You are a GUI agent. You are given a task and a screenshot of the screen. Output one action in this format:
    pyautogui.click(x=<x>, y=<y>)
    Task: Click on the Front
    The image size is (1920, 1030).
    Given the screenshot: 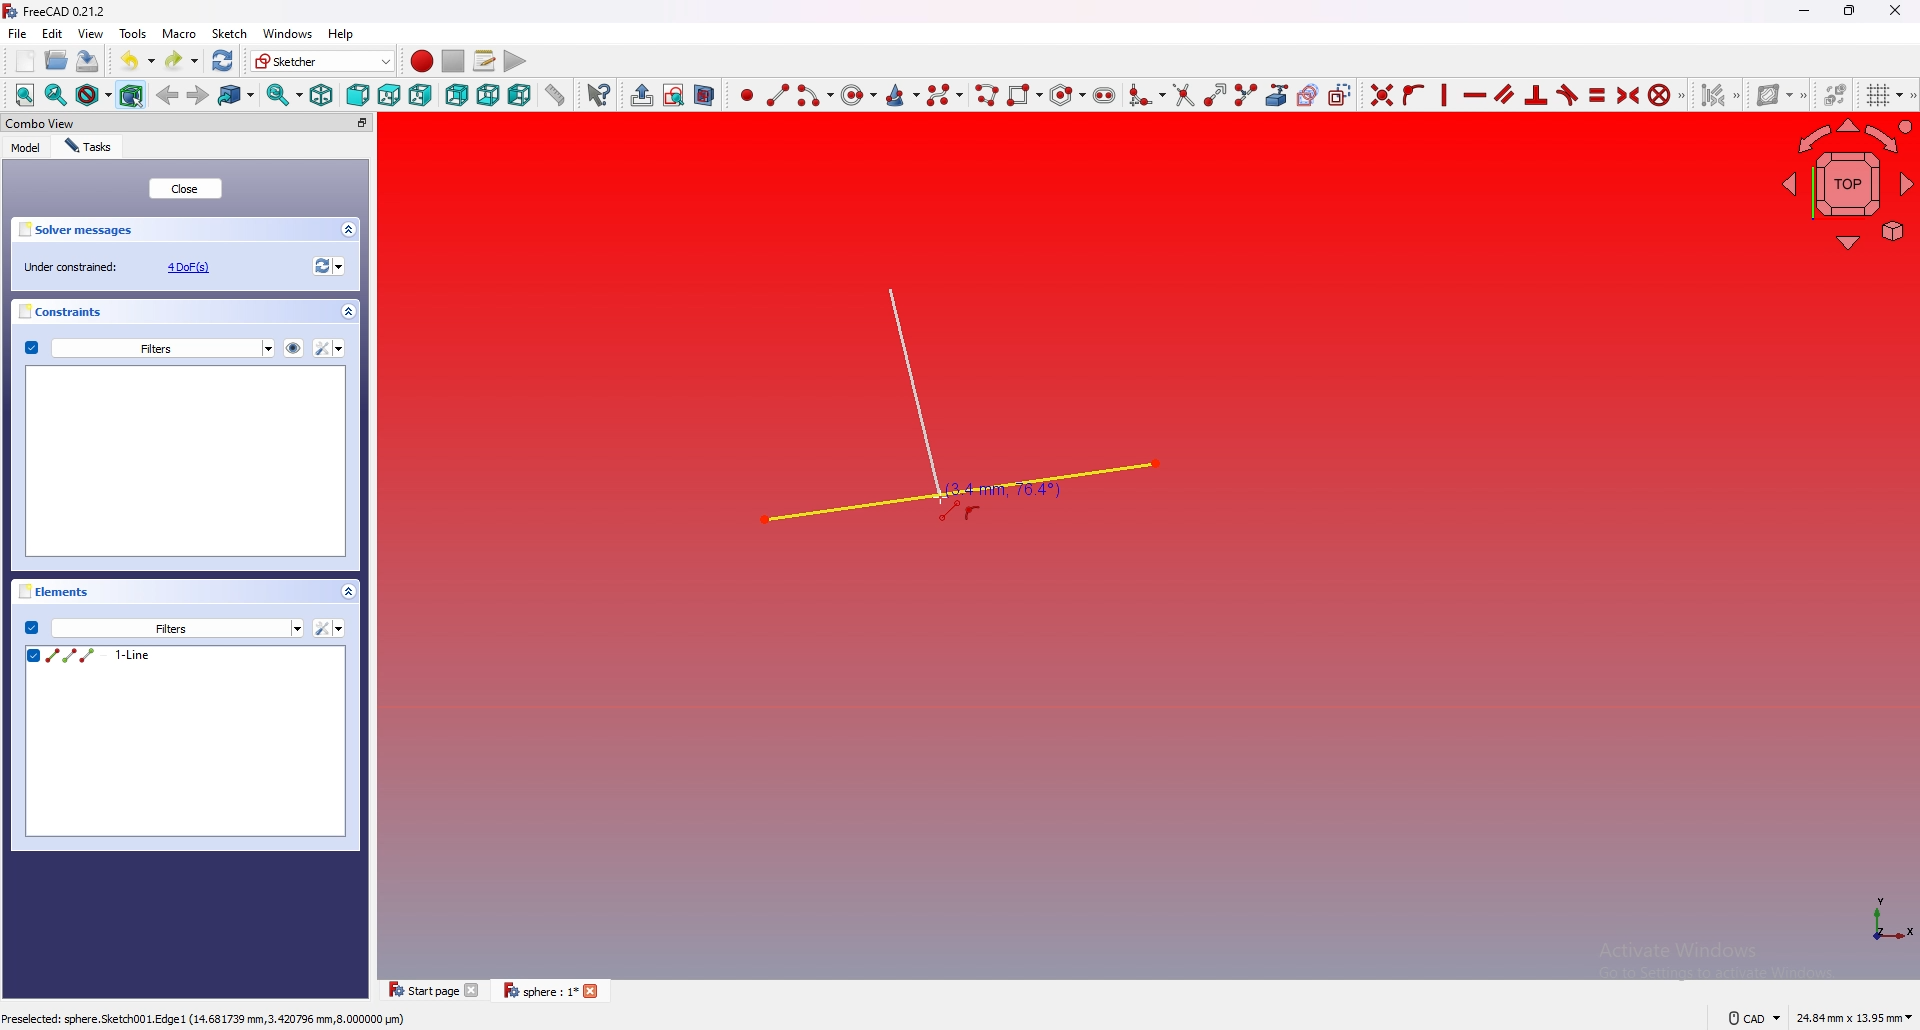 What is the action you would take?
    pyautogui.click(x=356, y=95)
    